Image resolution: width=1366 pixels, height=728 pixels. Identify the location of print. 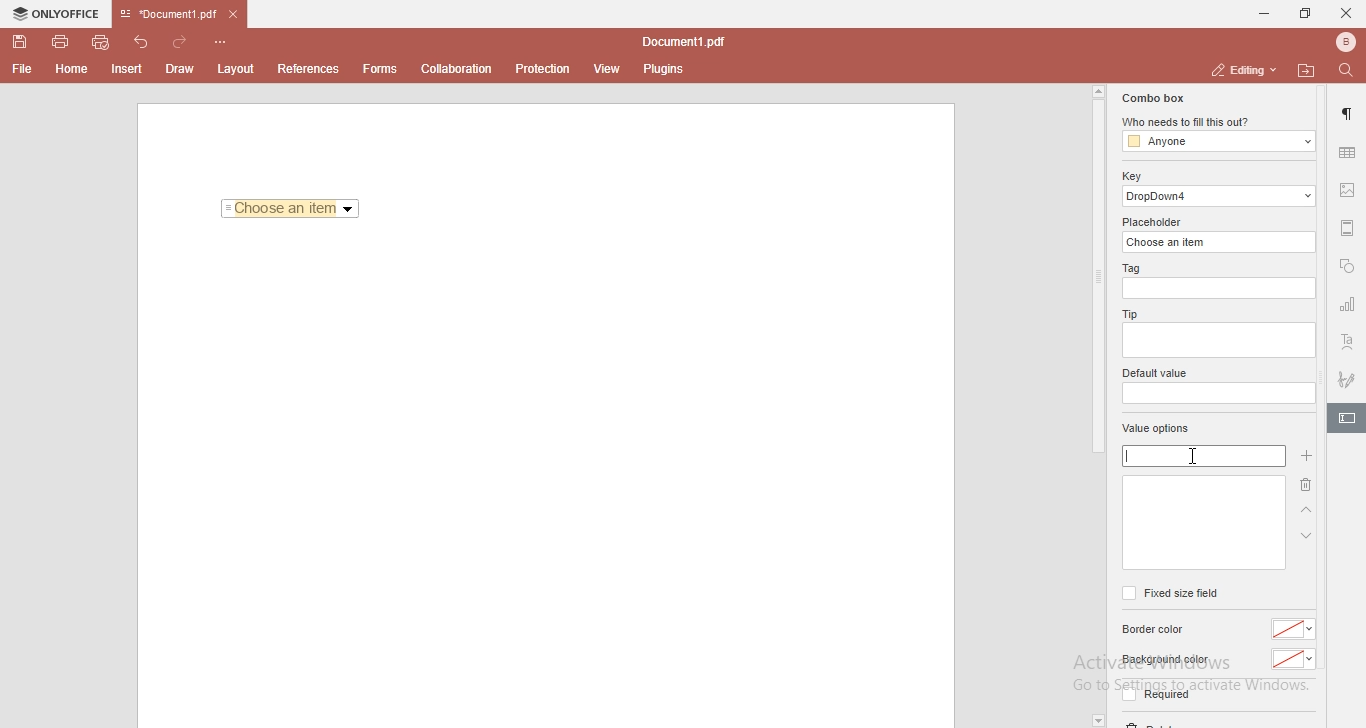
(59, 40).